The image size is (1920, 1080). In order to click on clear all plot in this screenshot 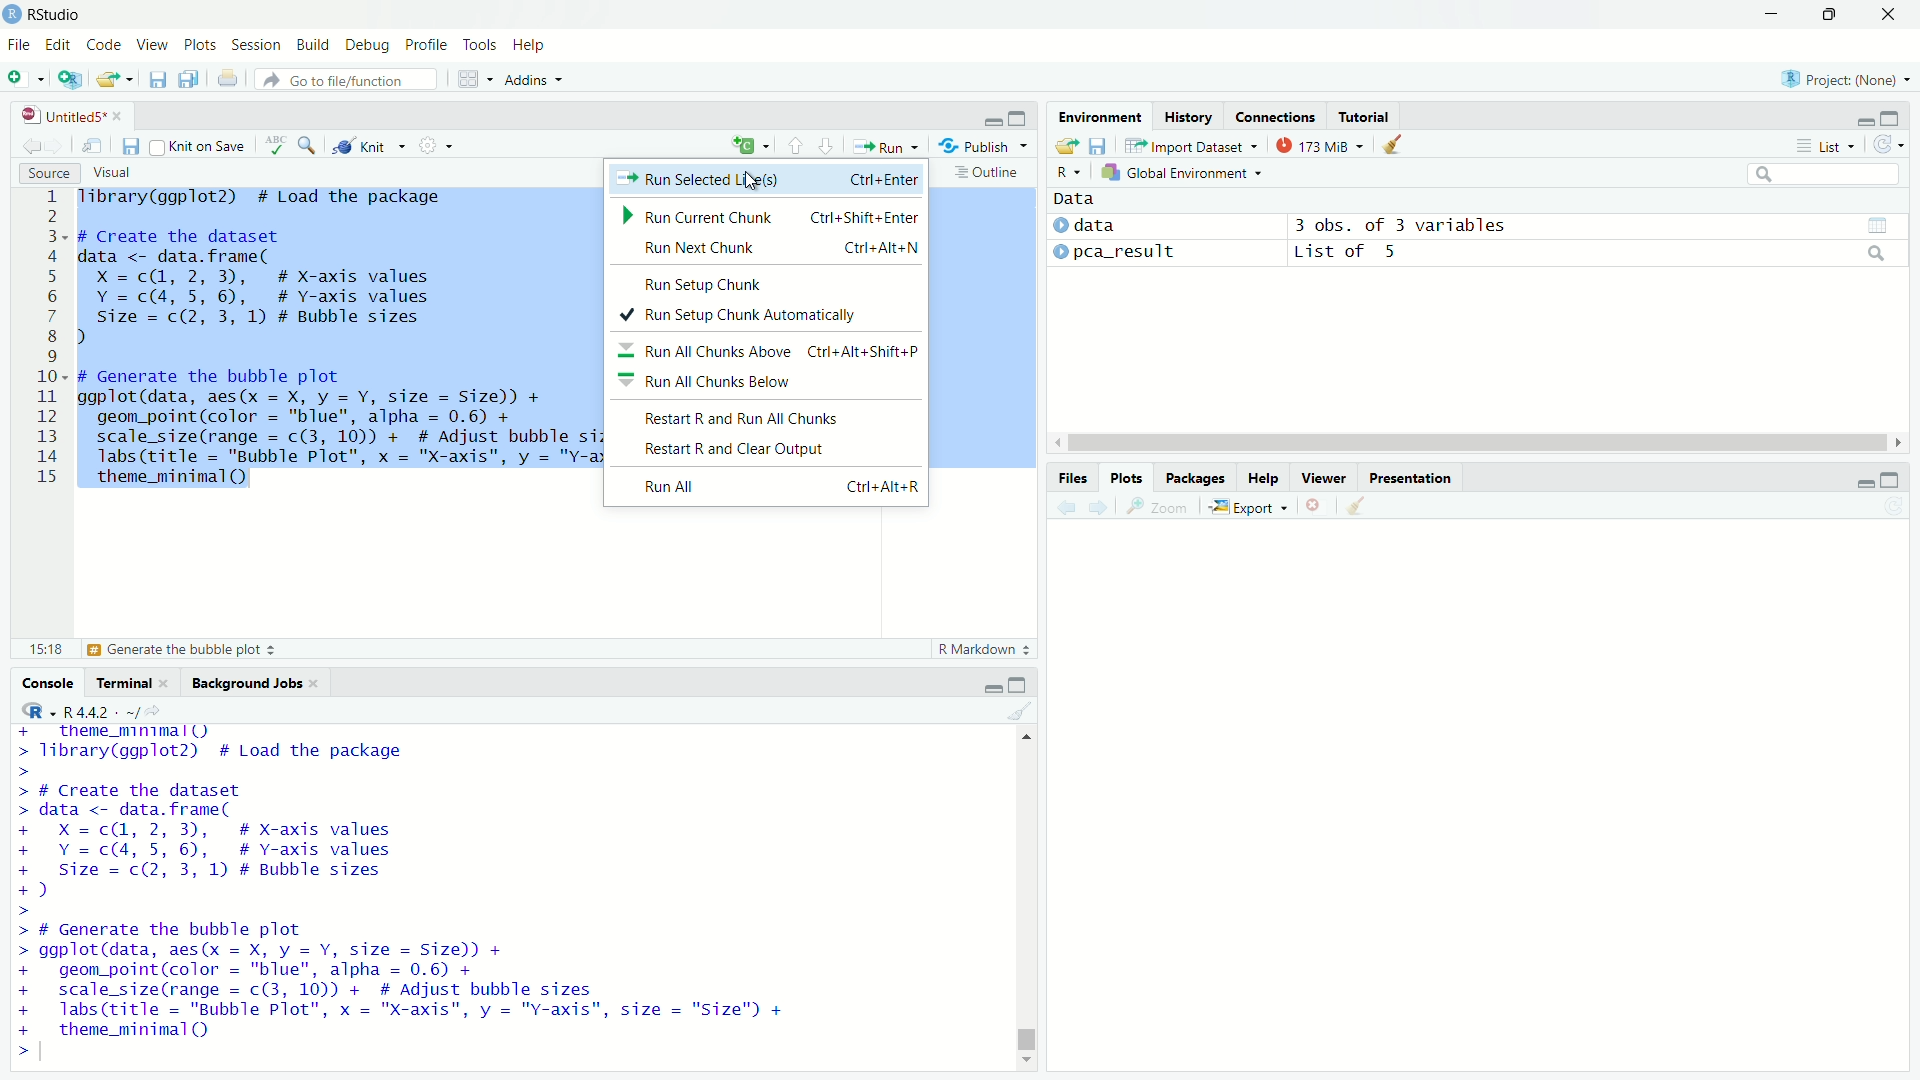, I will do `click(1358, 506)`.